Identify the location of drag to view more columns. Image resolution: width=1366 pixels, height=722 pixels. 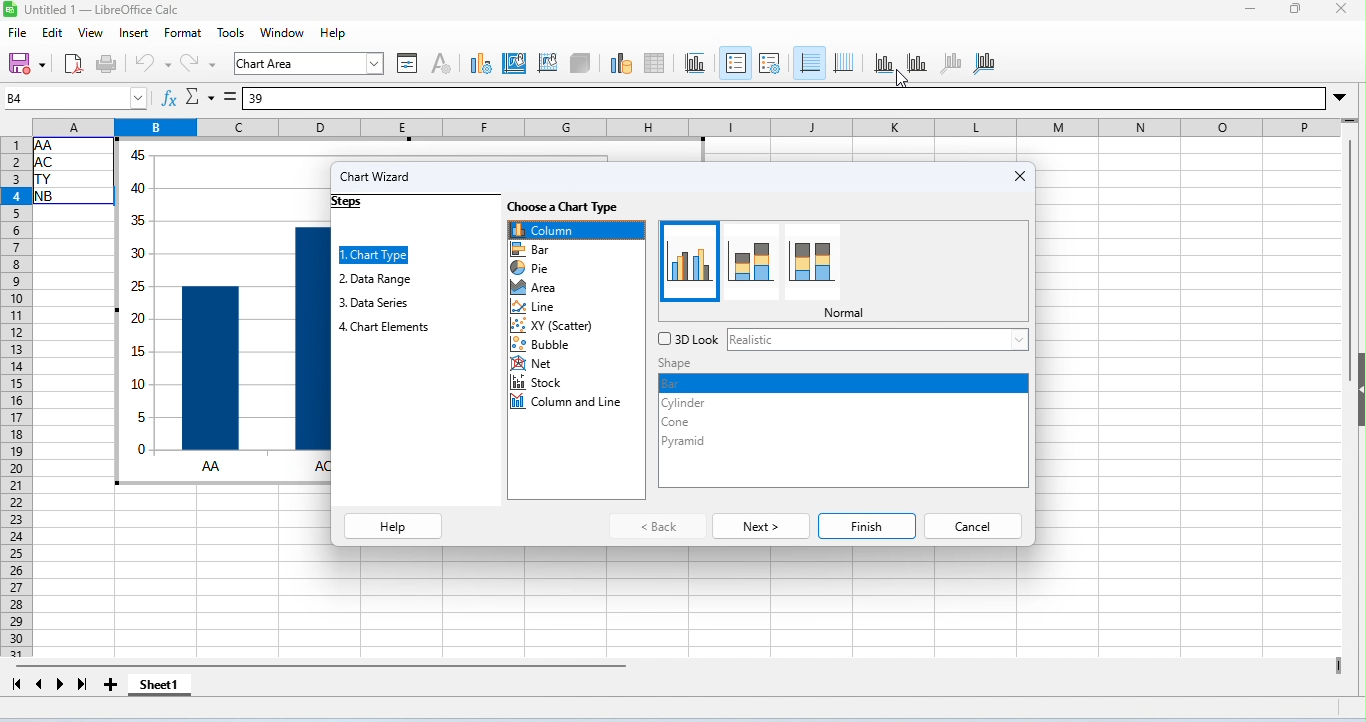
(1335, 666).